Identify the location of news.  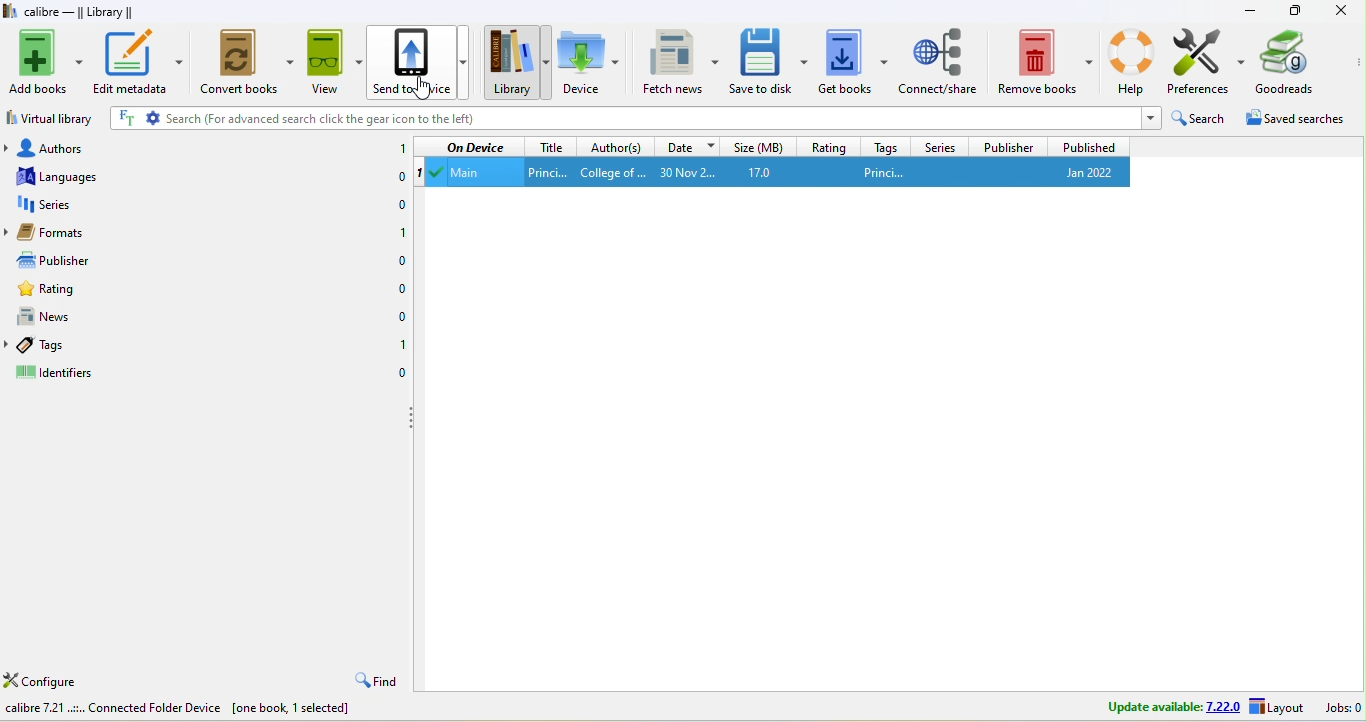
(48, 317).